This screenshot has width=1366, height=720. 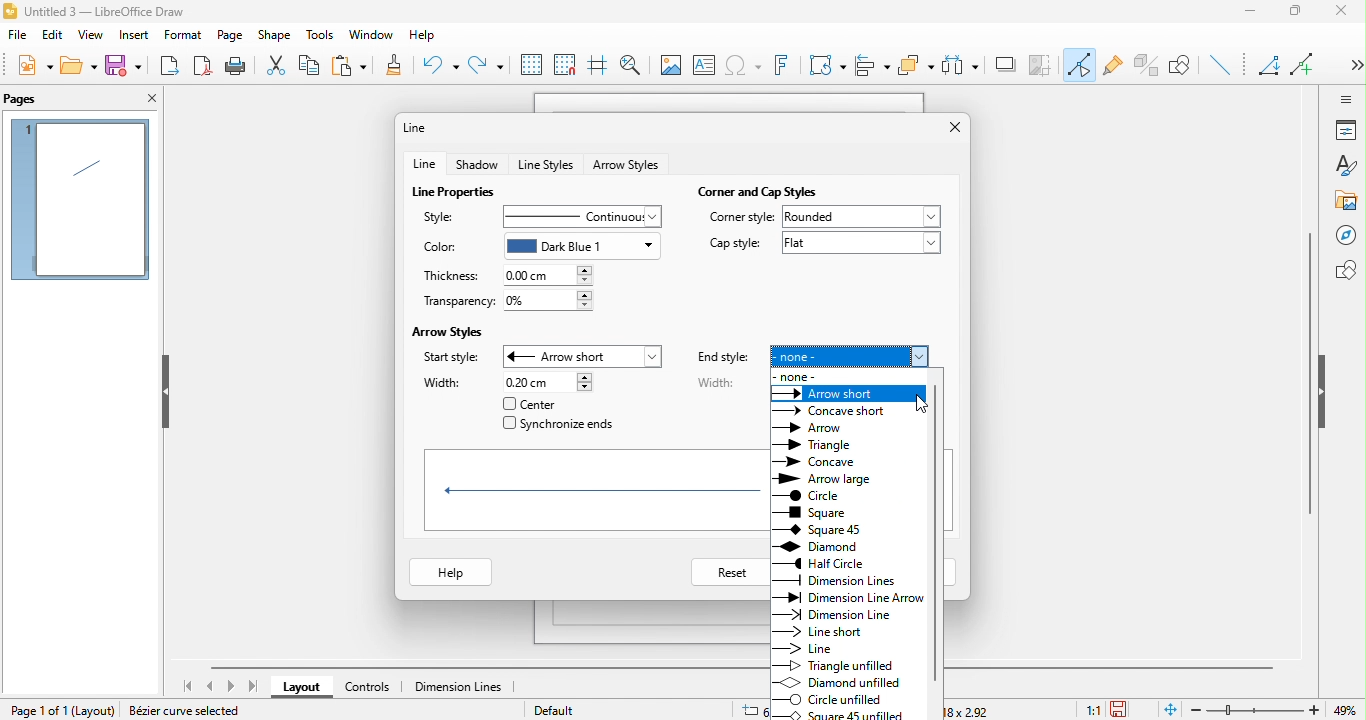 I want to click on the document has not been modified since the last save, so click(x=1127, y=709).